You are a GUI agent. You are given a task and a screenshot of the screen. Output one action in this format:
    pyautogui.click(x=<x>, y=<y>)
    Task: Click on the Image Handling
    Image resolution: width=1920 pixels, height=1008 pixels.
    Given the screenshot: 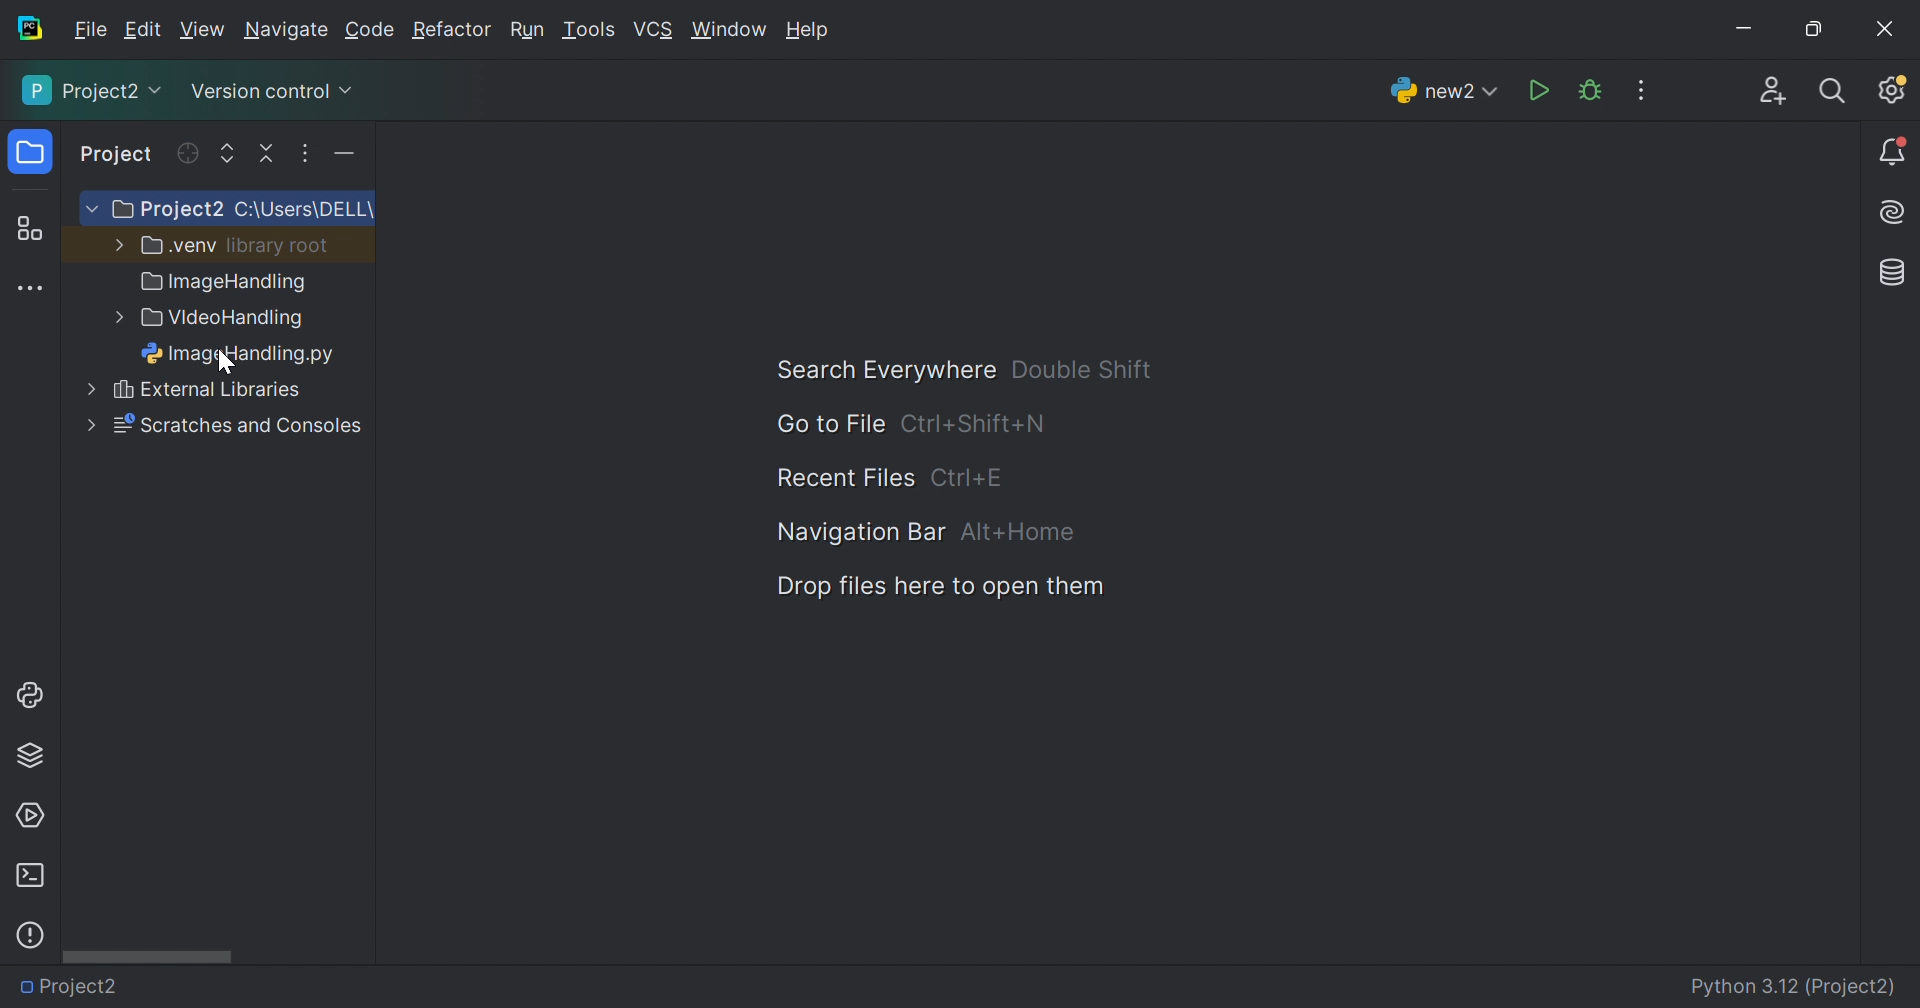 What is the action you would take?
    pyautogui.click(x=225, y=284)
    